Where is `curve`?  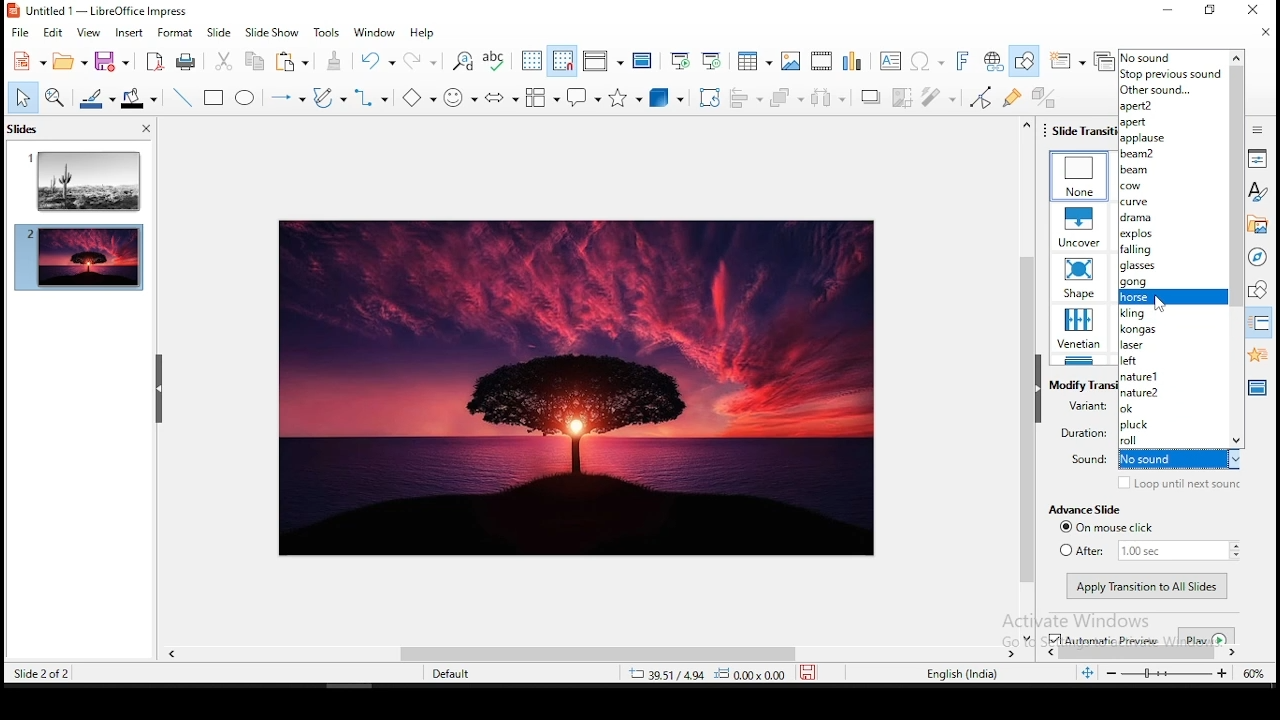
curve is located at coordinates (1171, 203).